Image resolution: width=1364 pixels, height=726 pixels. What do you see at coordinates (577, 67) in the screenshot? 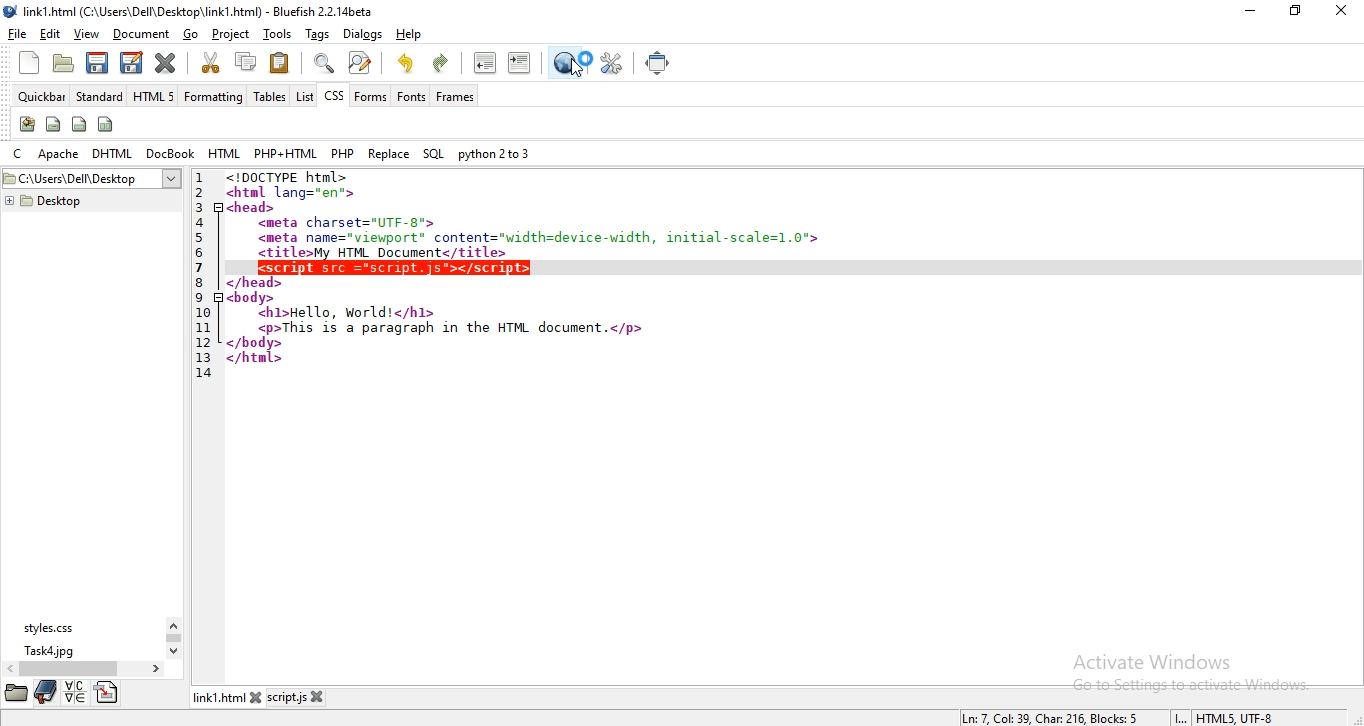
I see `cursor` at bounding box center [577, 67].